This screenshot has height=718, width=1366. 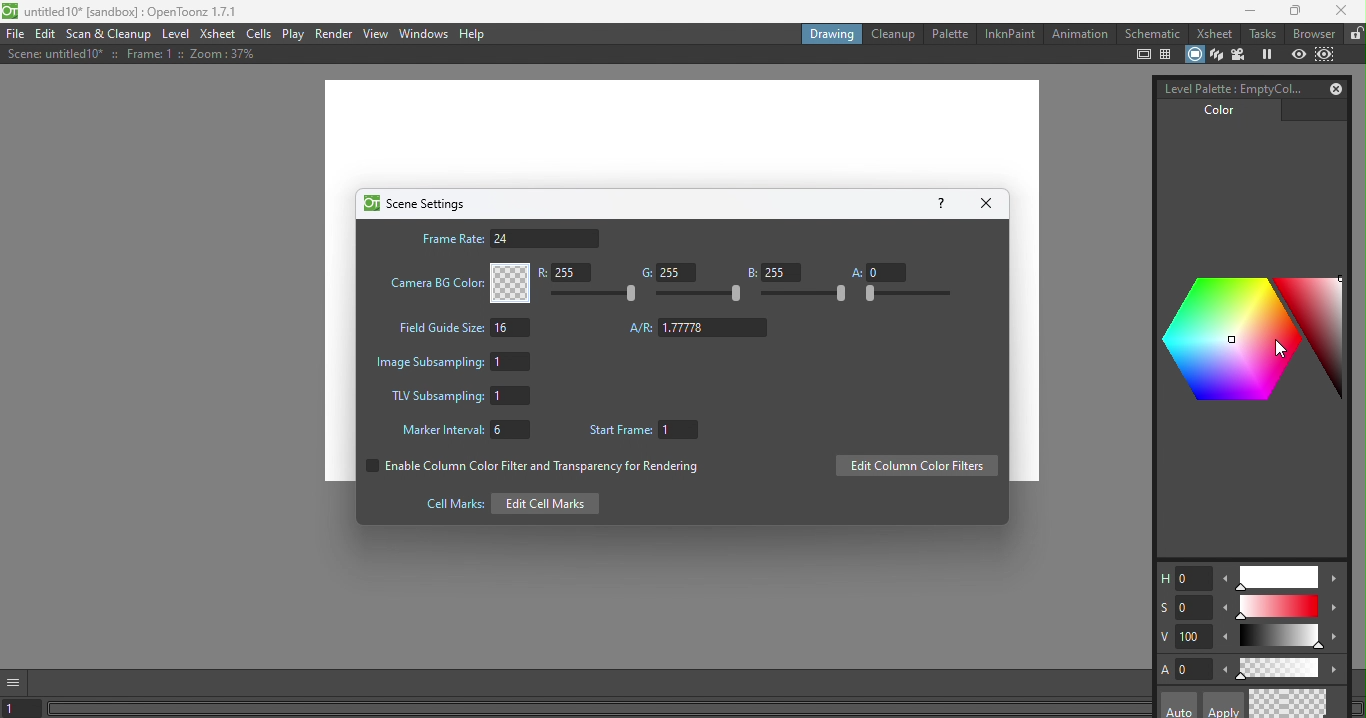 I want to click on Enable column color filter and transparency for rendering, so click(x=529, y=469).